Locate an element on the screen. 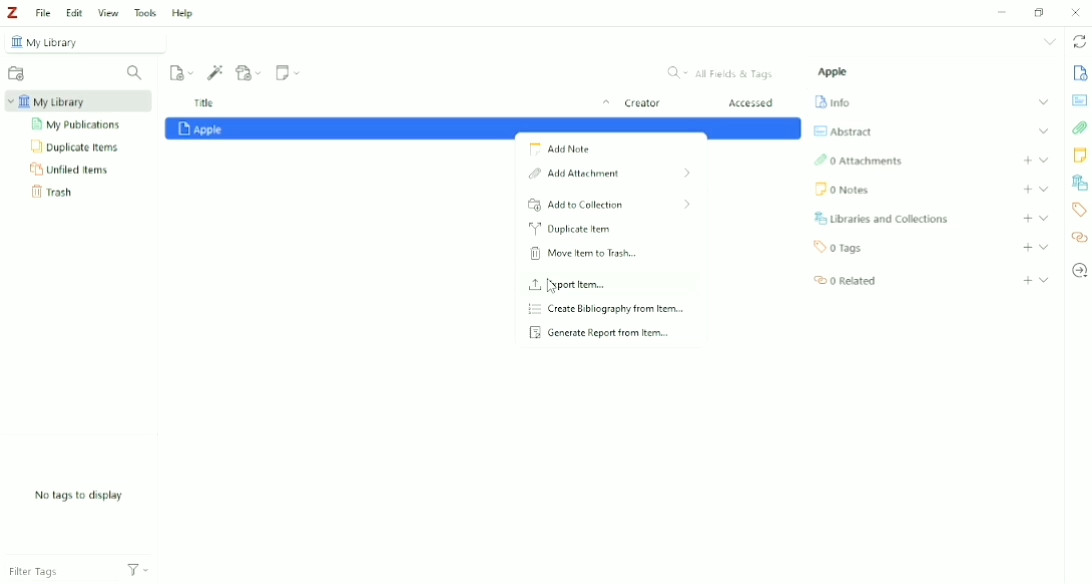  Expand section is located at coordinates (1043, 159).